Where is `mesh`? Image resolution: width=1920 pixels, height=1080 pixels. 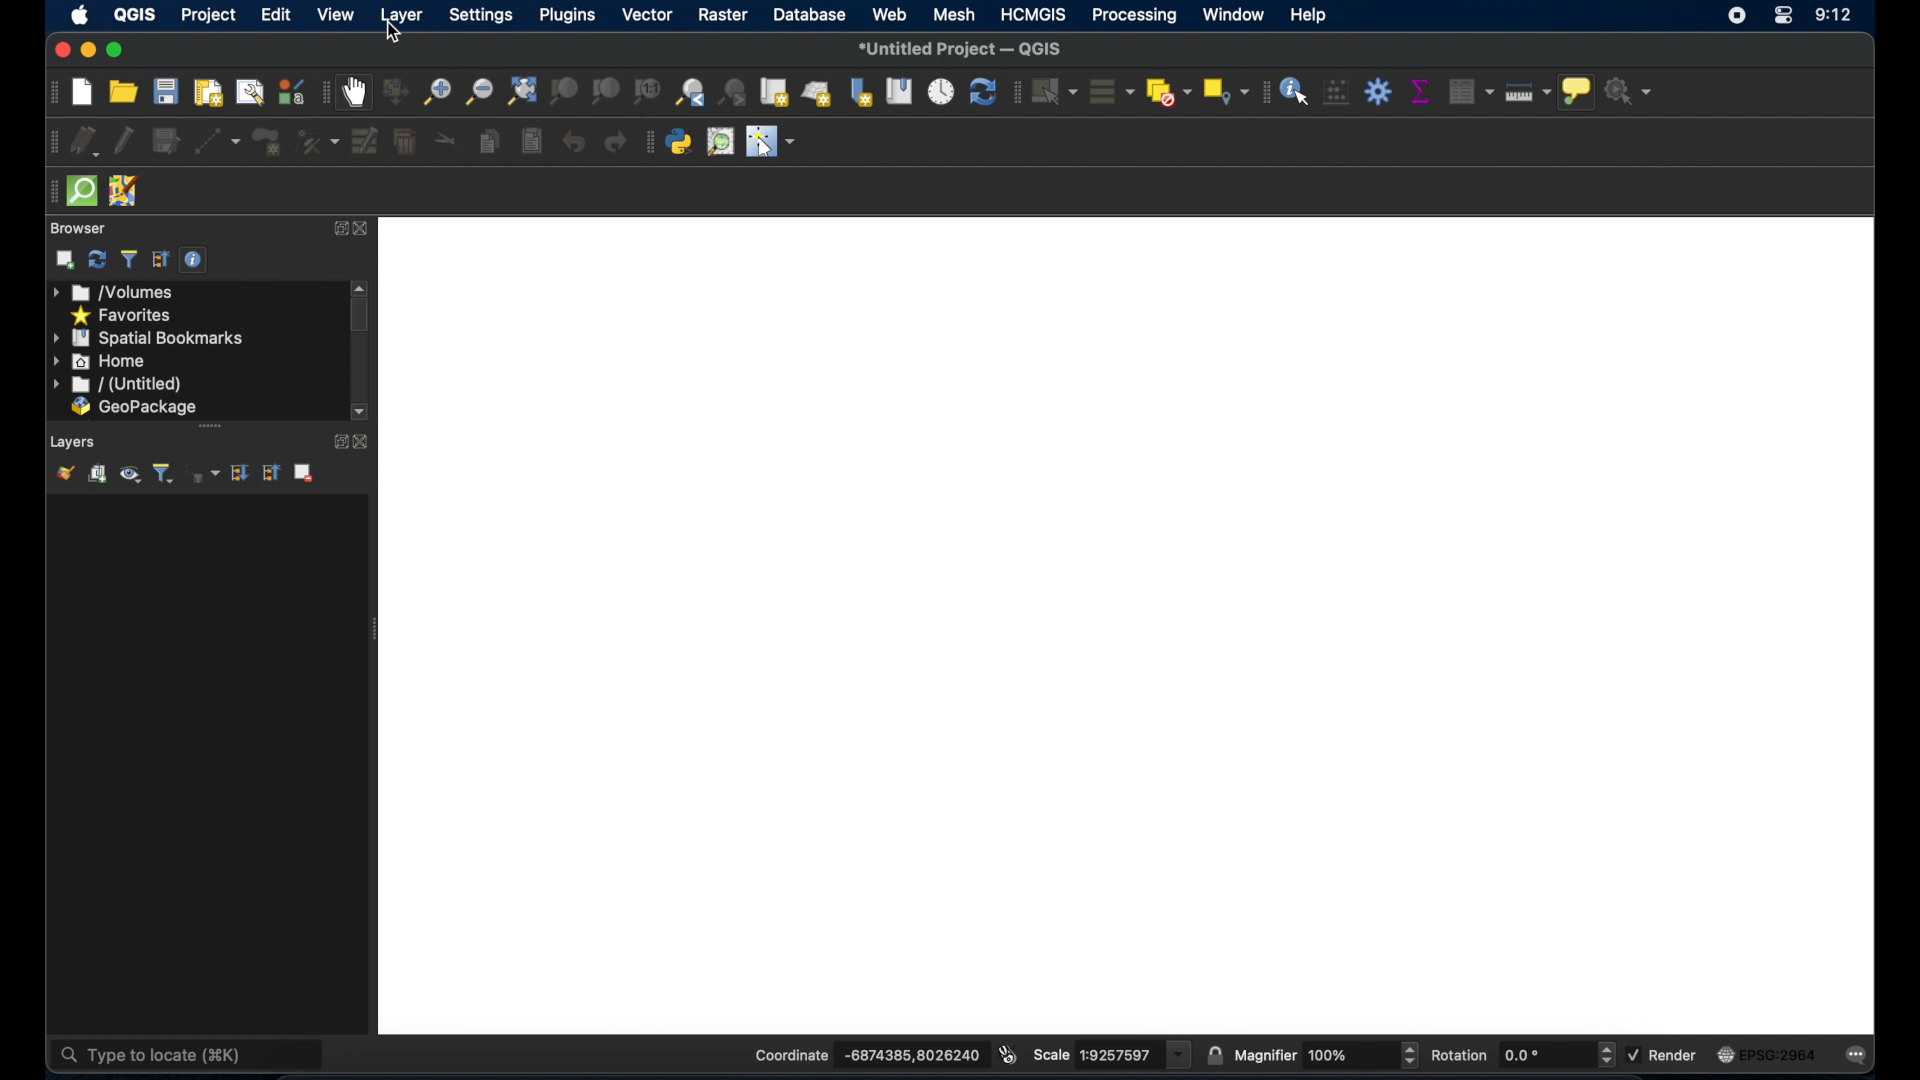
mesh is located at coordinates (955, 14).